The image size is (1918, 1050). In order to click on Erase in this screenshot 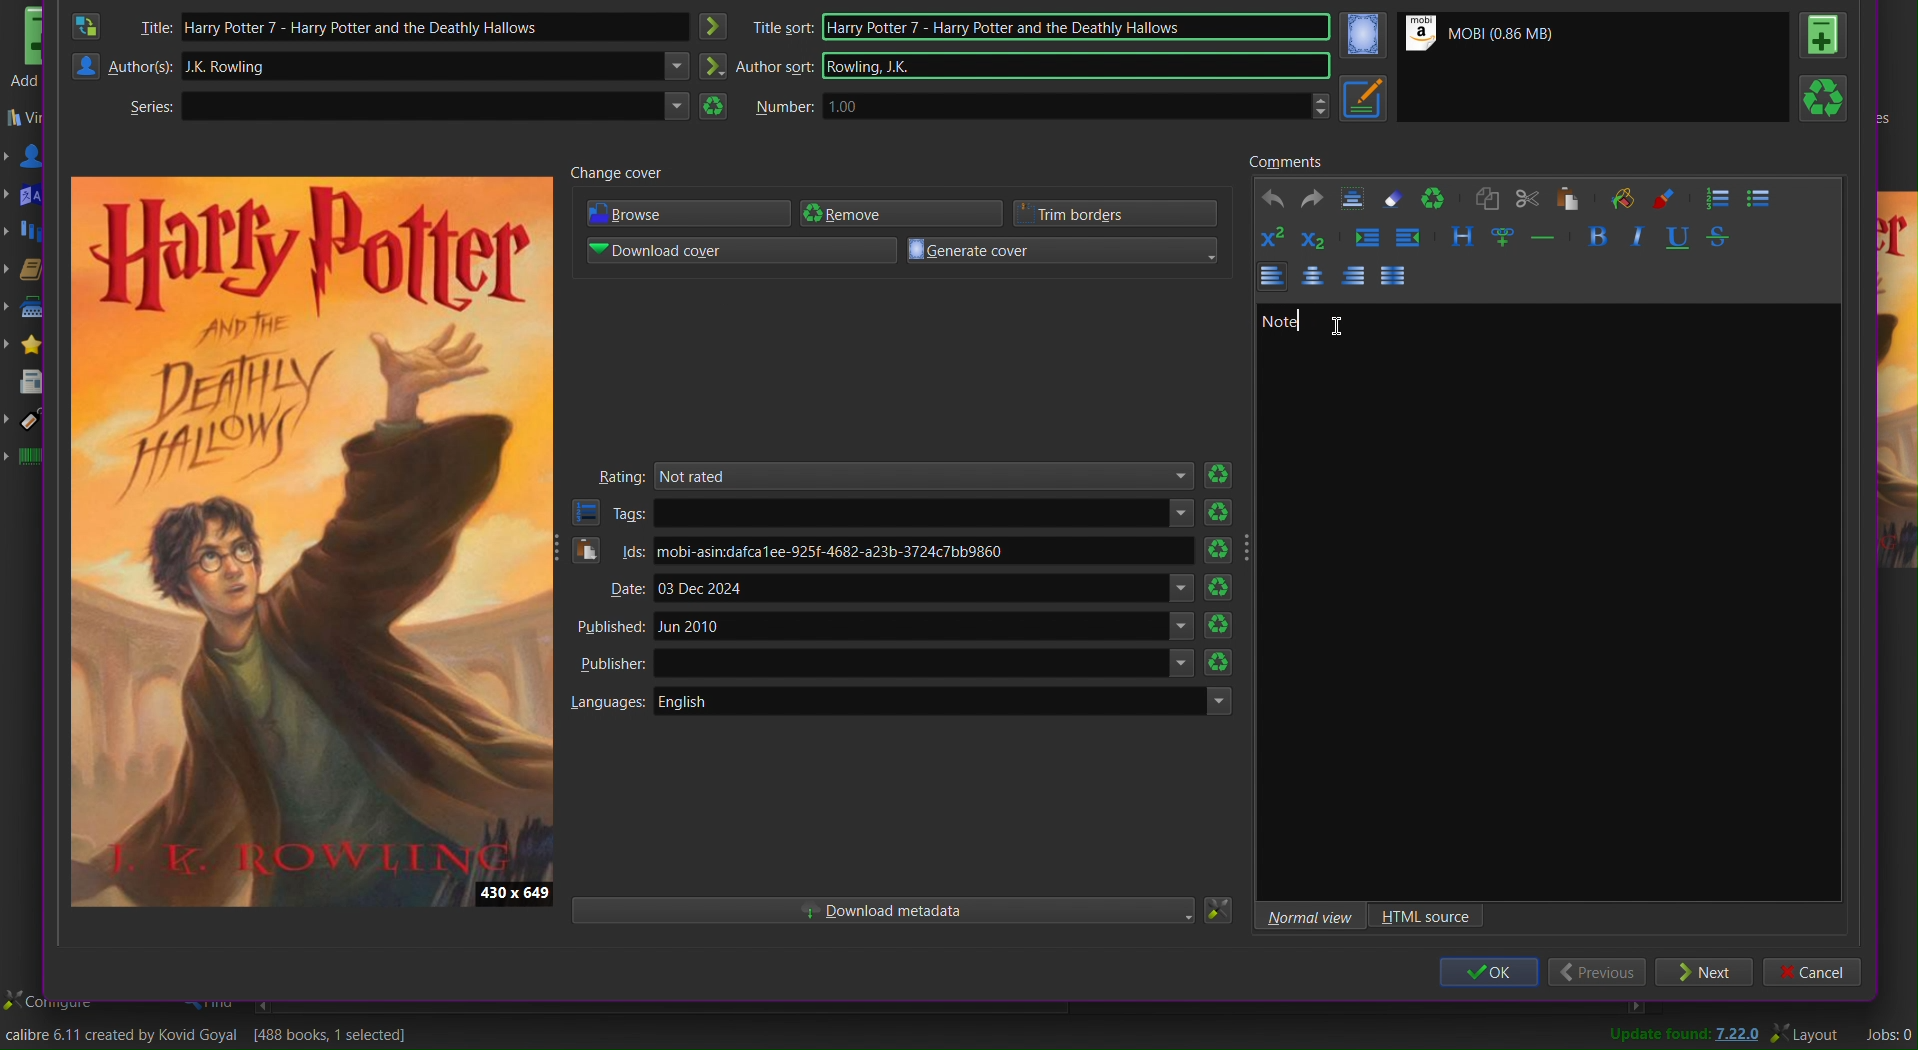, I will do `click(1392, 195)`.